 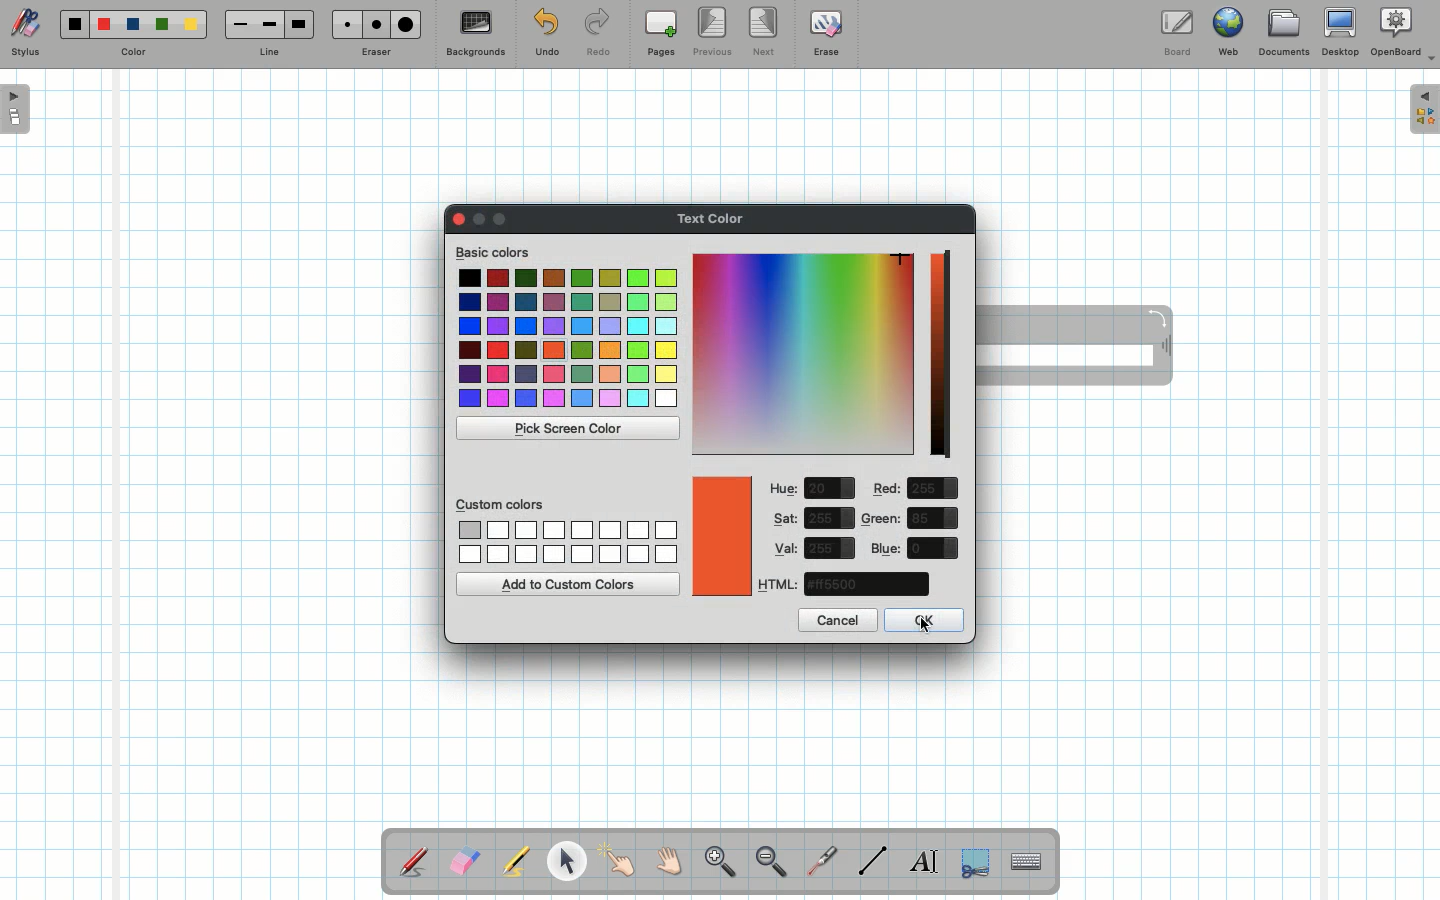 What do you see at coordinates (1176, 33) in the screenshot?
I see `Board` at bounding box center [1176, 33].